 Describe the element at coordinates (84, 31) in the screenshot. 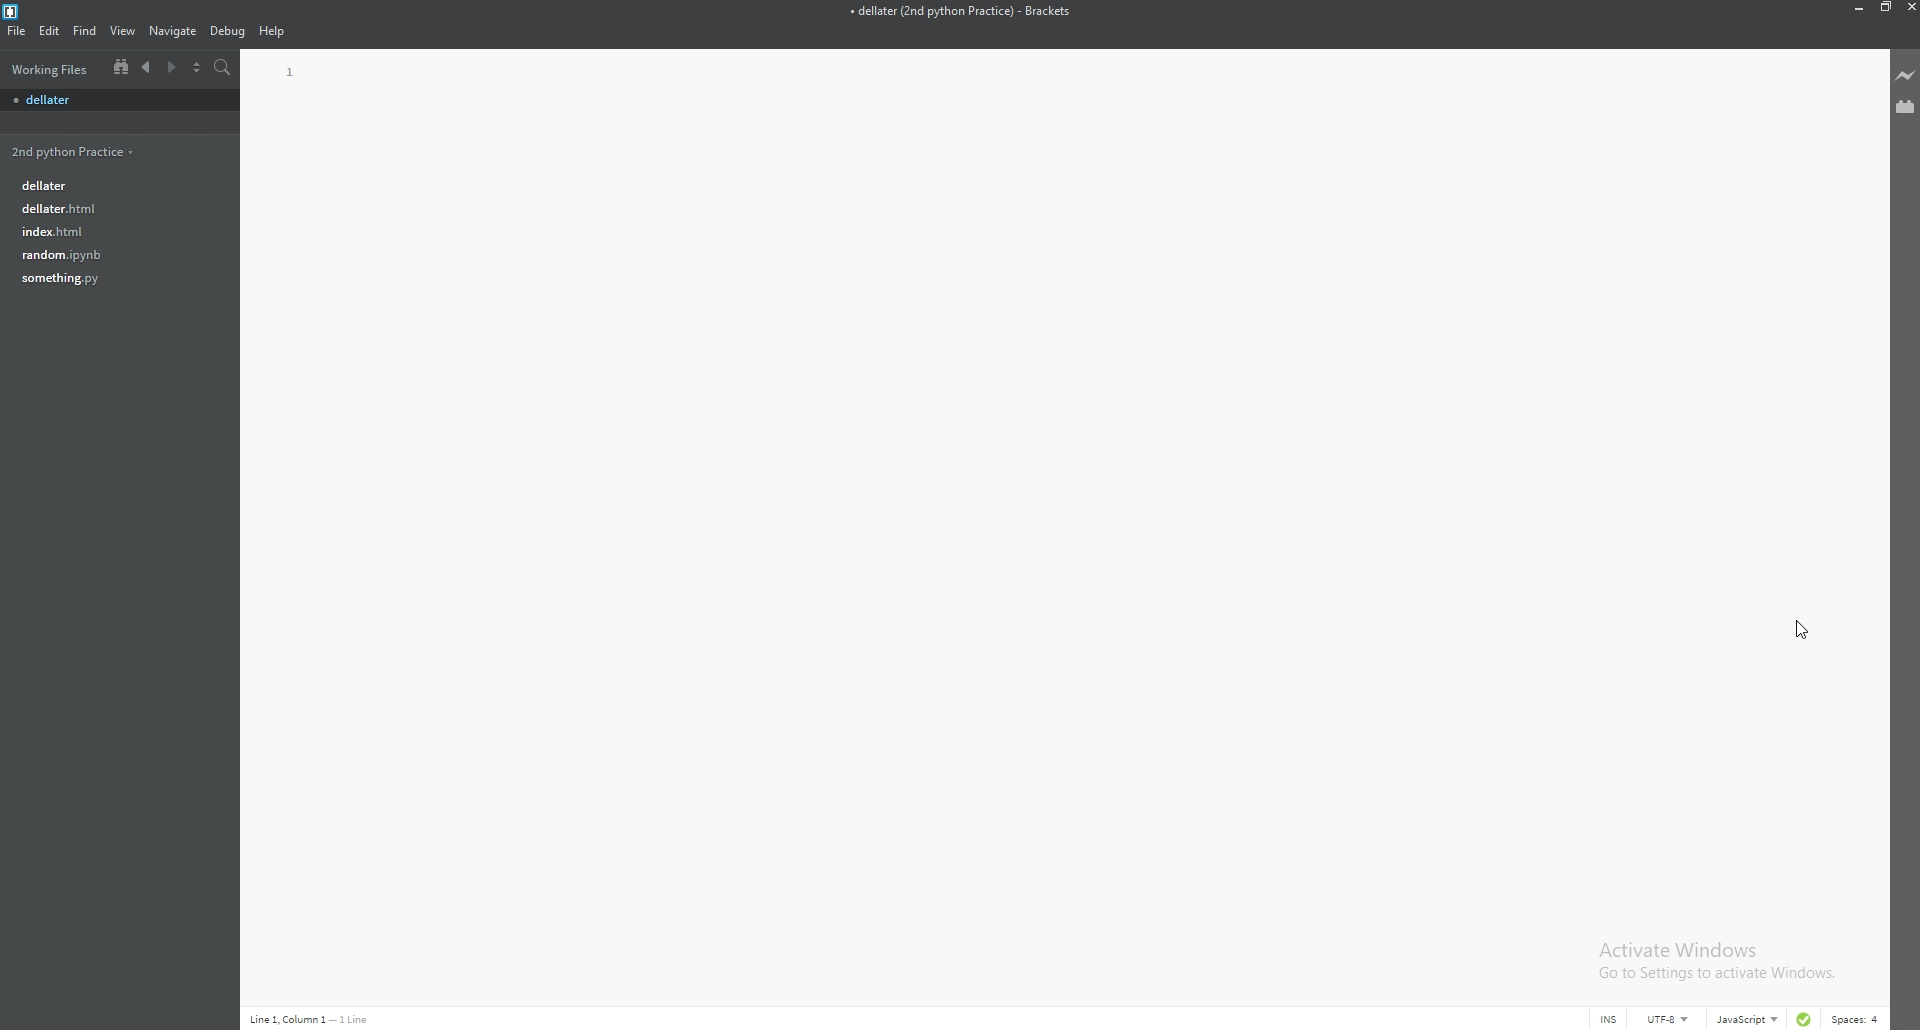

I see `find` at that location.